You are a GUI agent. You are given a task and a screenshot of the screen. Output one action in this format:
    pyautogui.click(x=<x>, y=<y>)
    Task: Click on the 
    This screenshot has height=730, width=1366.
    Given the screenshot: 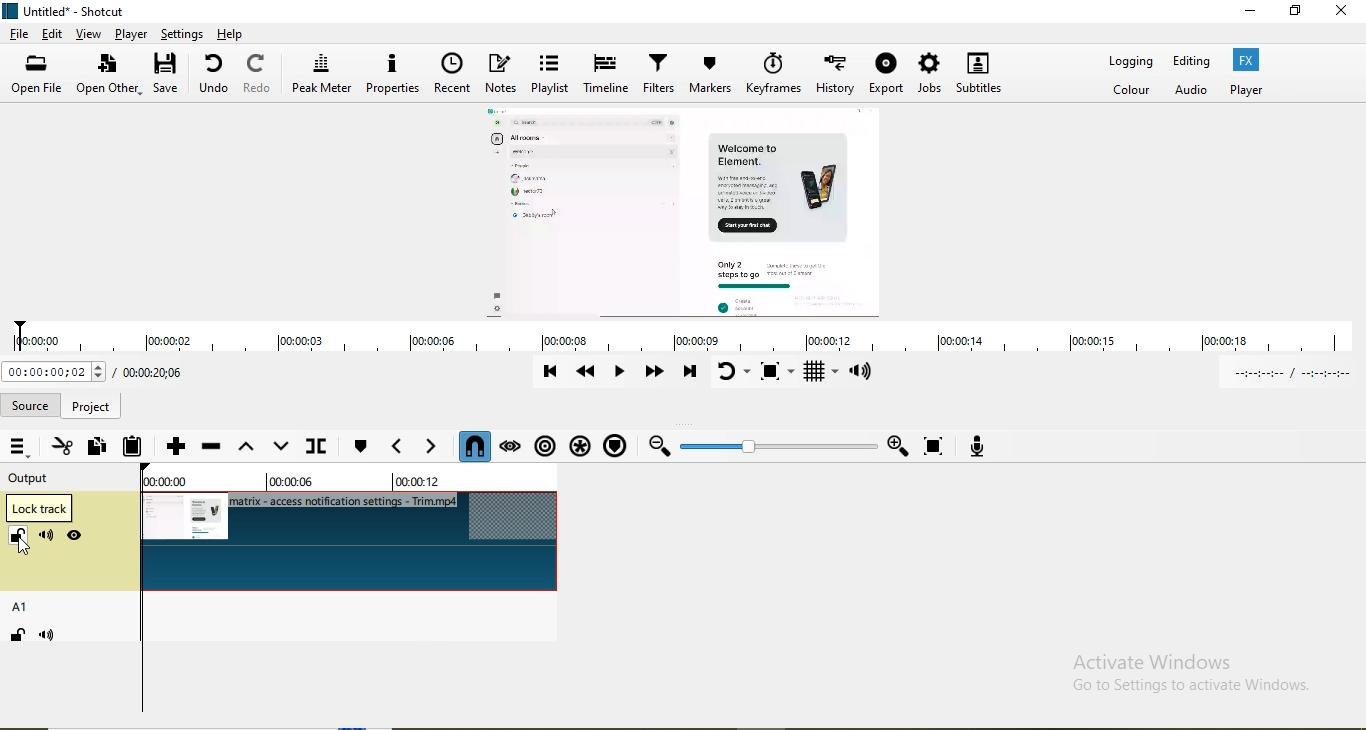 What is the action you would take?
    pyautogui.click(x=116, y=472)
    